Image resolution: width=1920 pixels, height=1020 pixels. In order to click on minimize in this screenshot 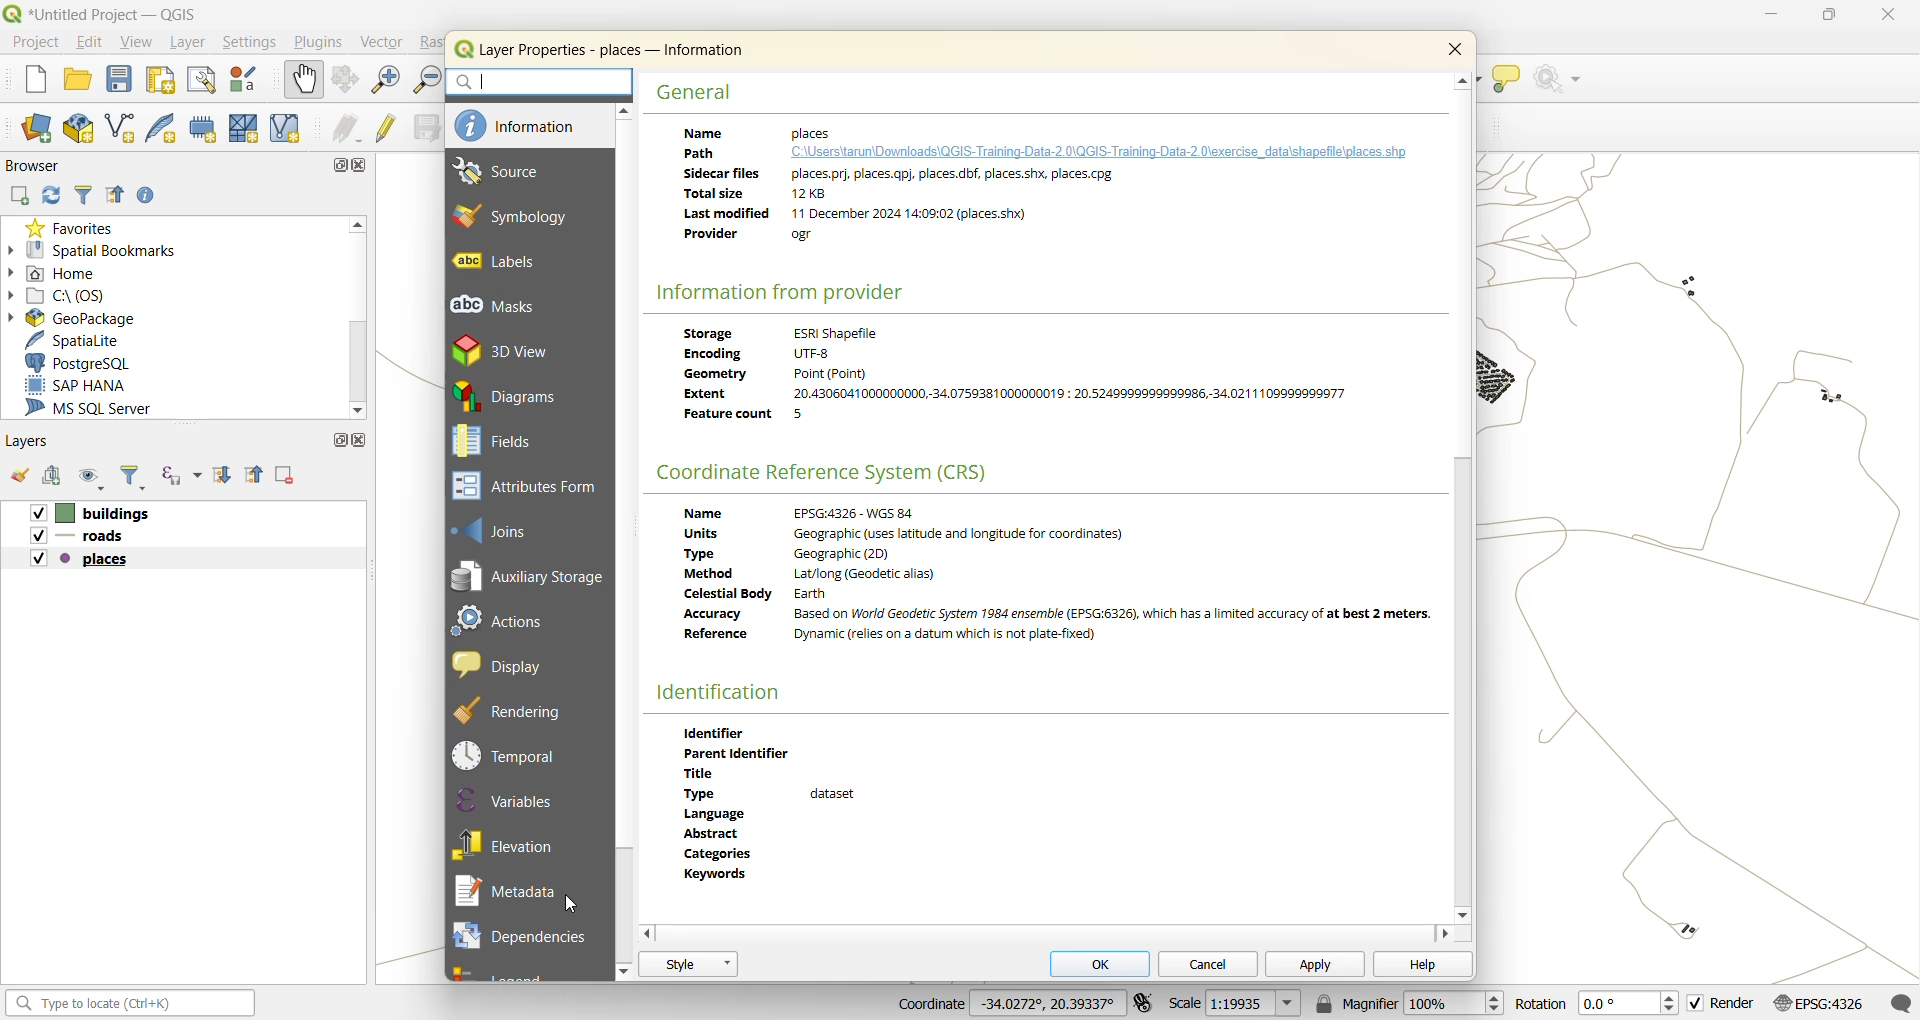, I will do `click(1779, 14)`.